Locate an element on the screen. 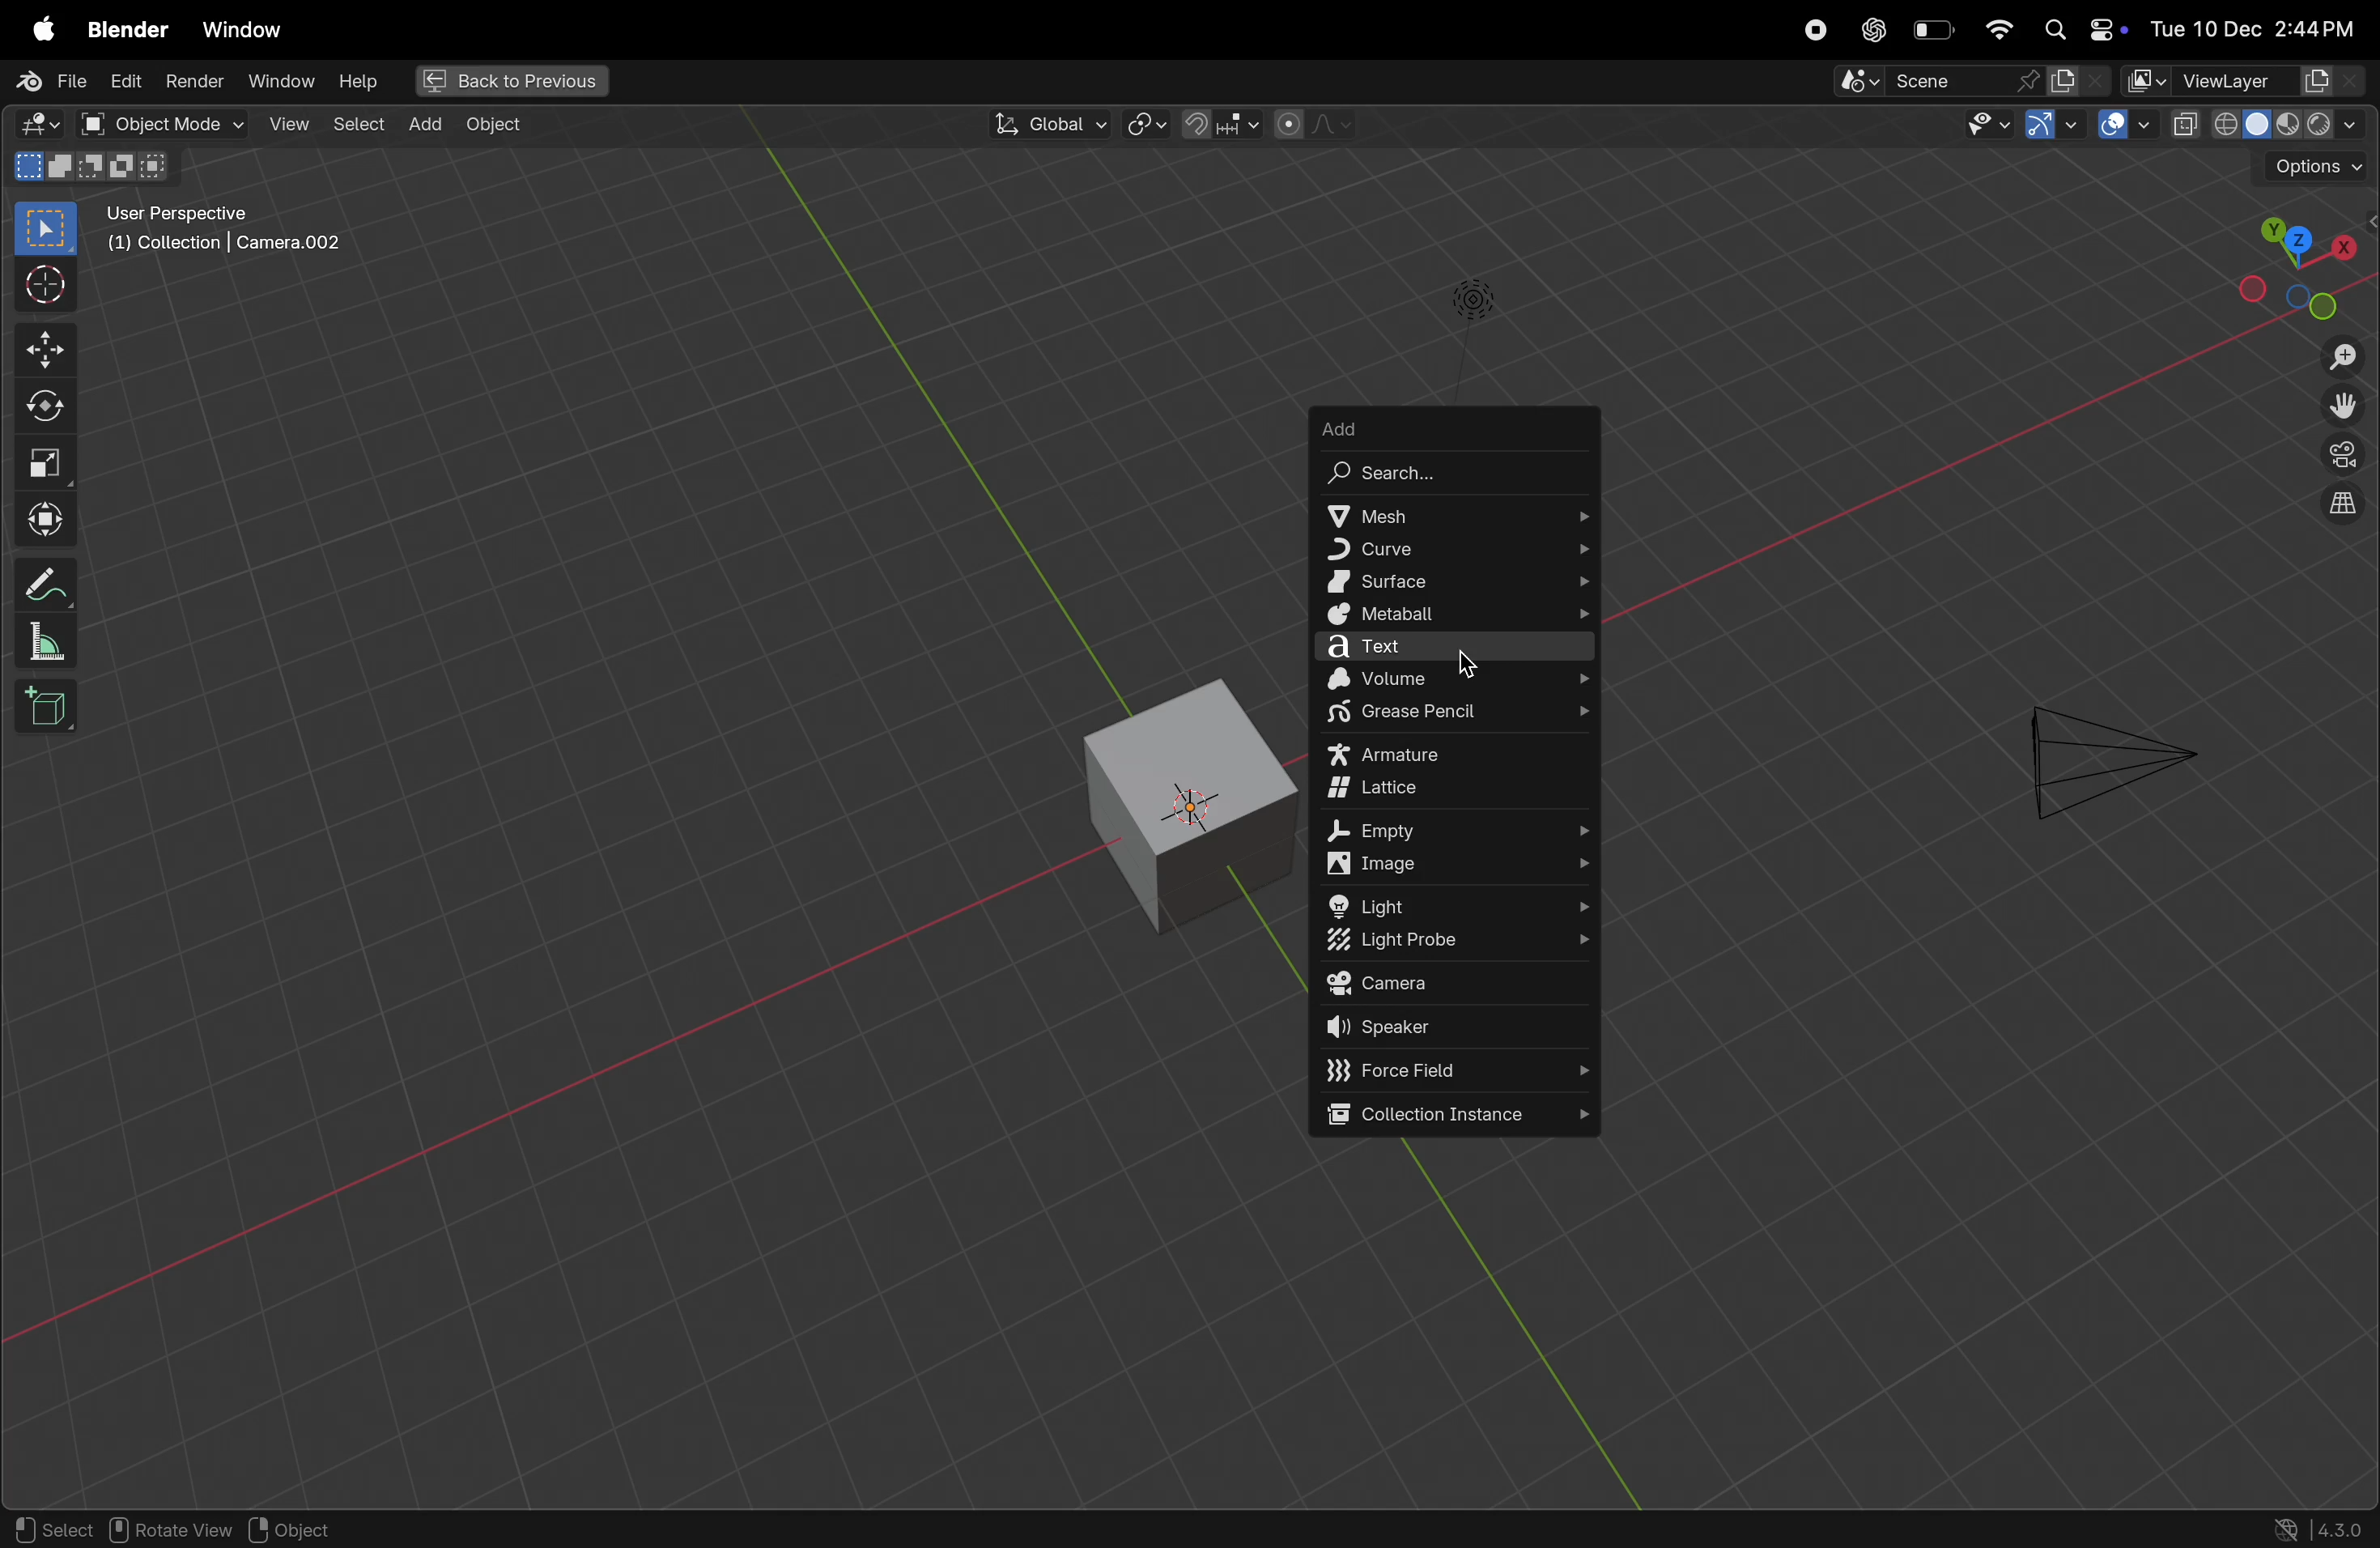  camera is located at coordinates (2104, 753).